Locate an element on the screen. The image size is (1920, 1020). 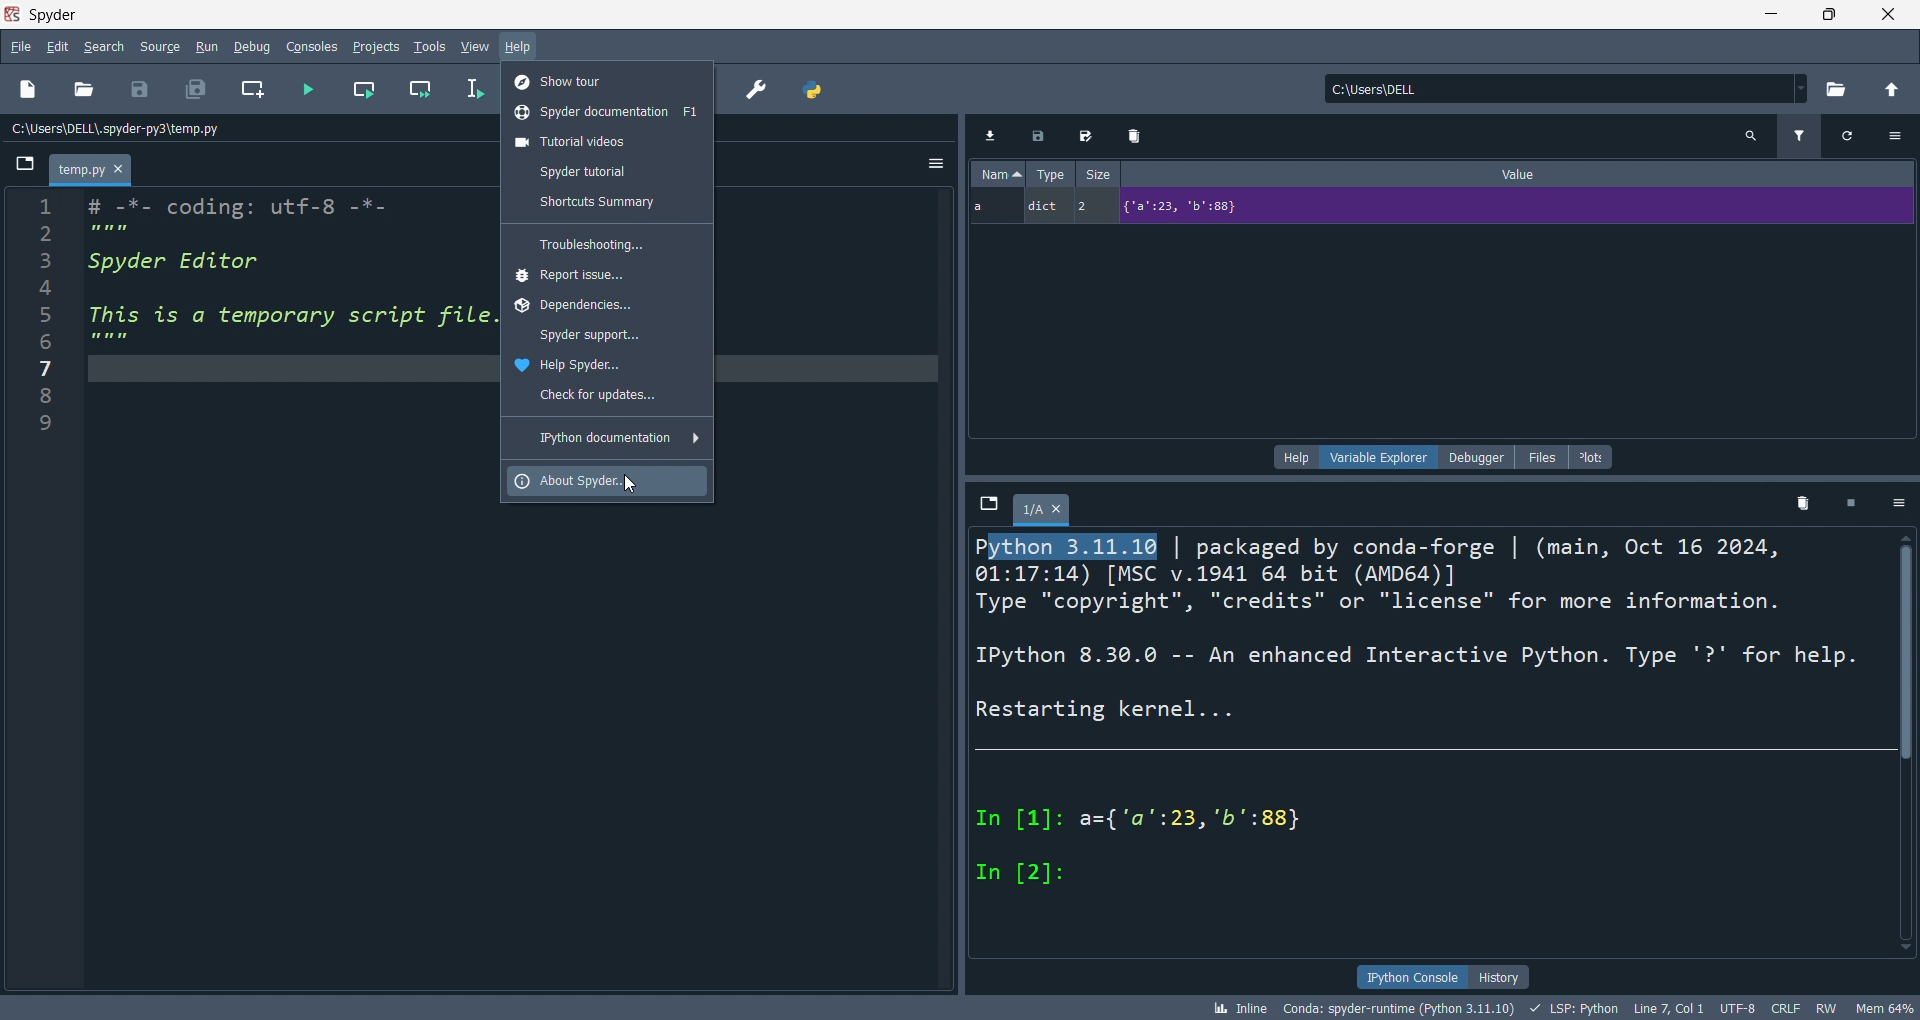
Line number is located at coordinates (46, 317).